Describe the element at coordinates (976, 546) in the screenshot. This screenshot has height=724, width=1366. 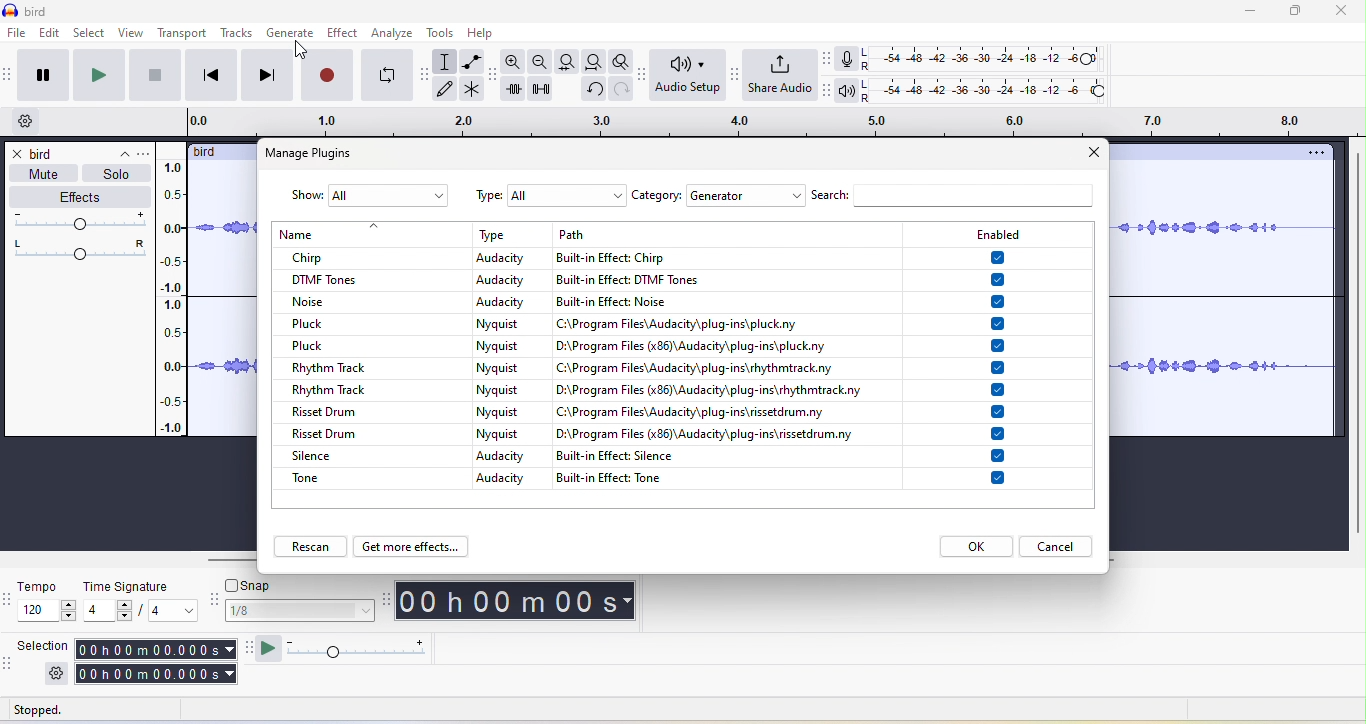
I see `ok` at that location.